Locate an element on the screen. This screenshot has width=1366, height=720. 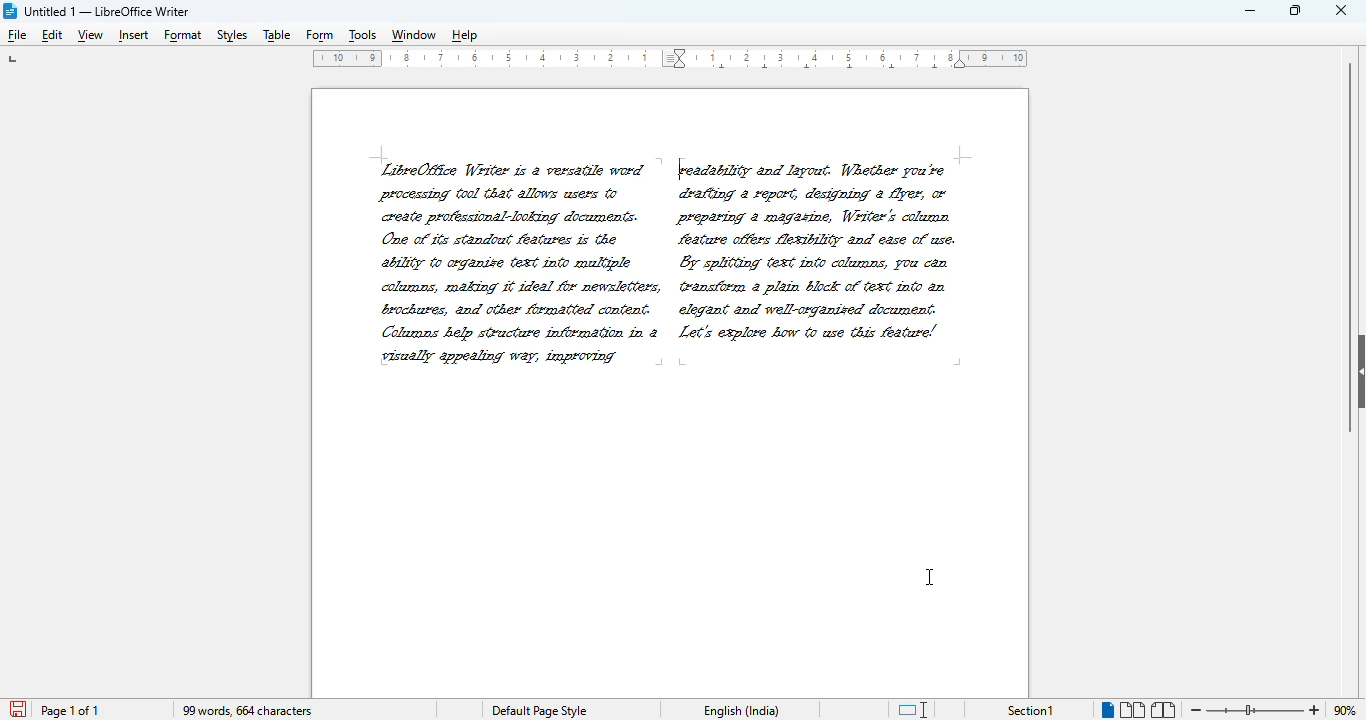
help is located at coordinates (464, 37).